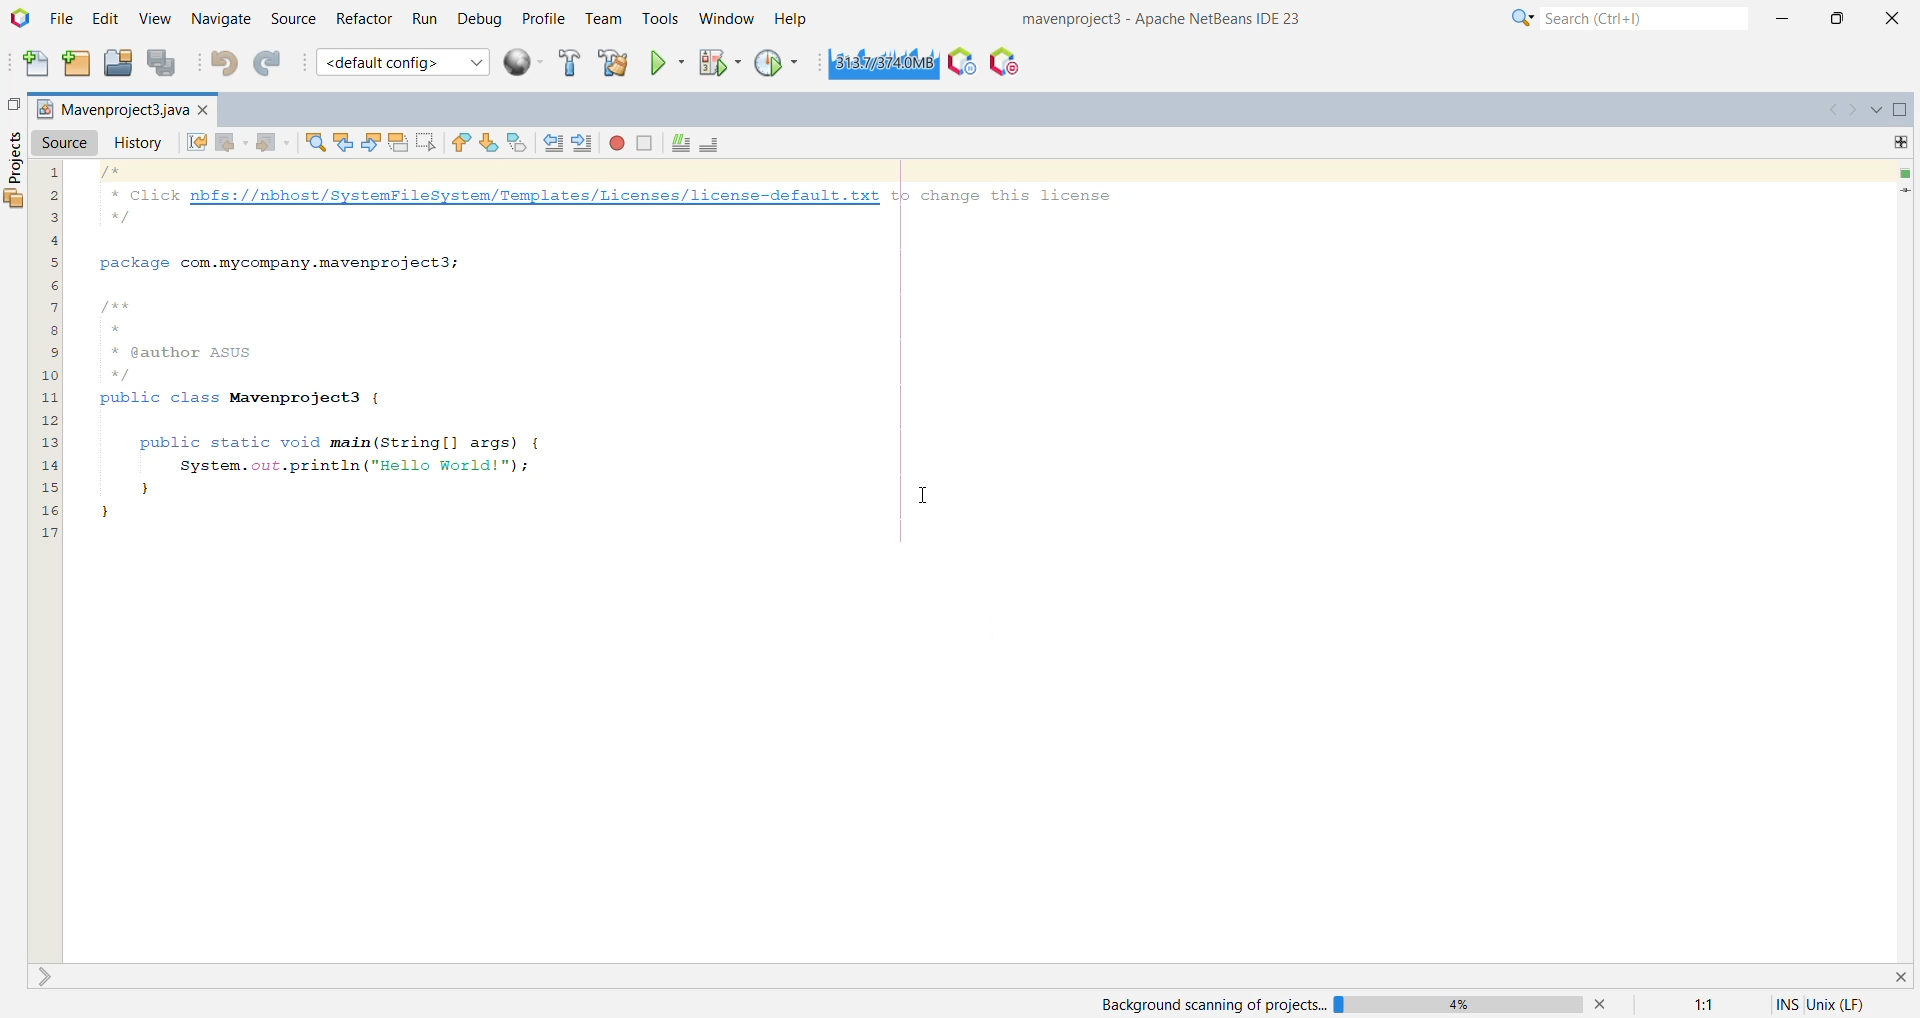  What do you see at coordinates (613, 63) in the screenshot?
I see `Clean and Build Project` at bounding box center [613, 63].